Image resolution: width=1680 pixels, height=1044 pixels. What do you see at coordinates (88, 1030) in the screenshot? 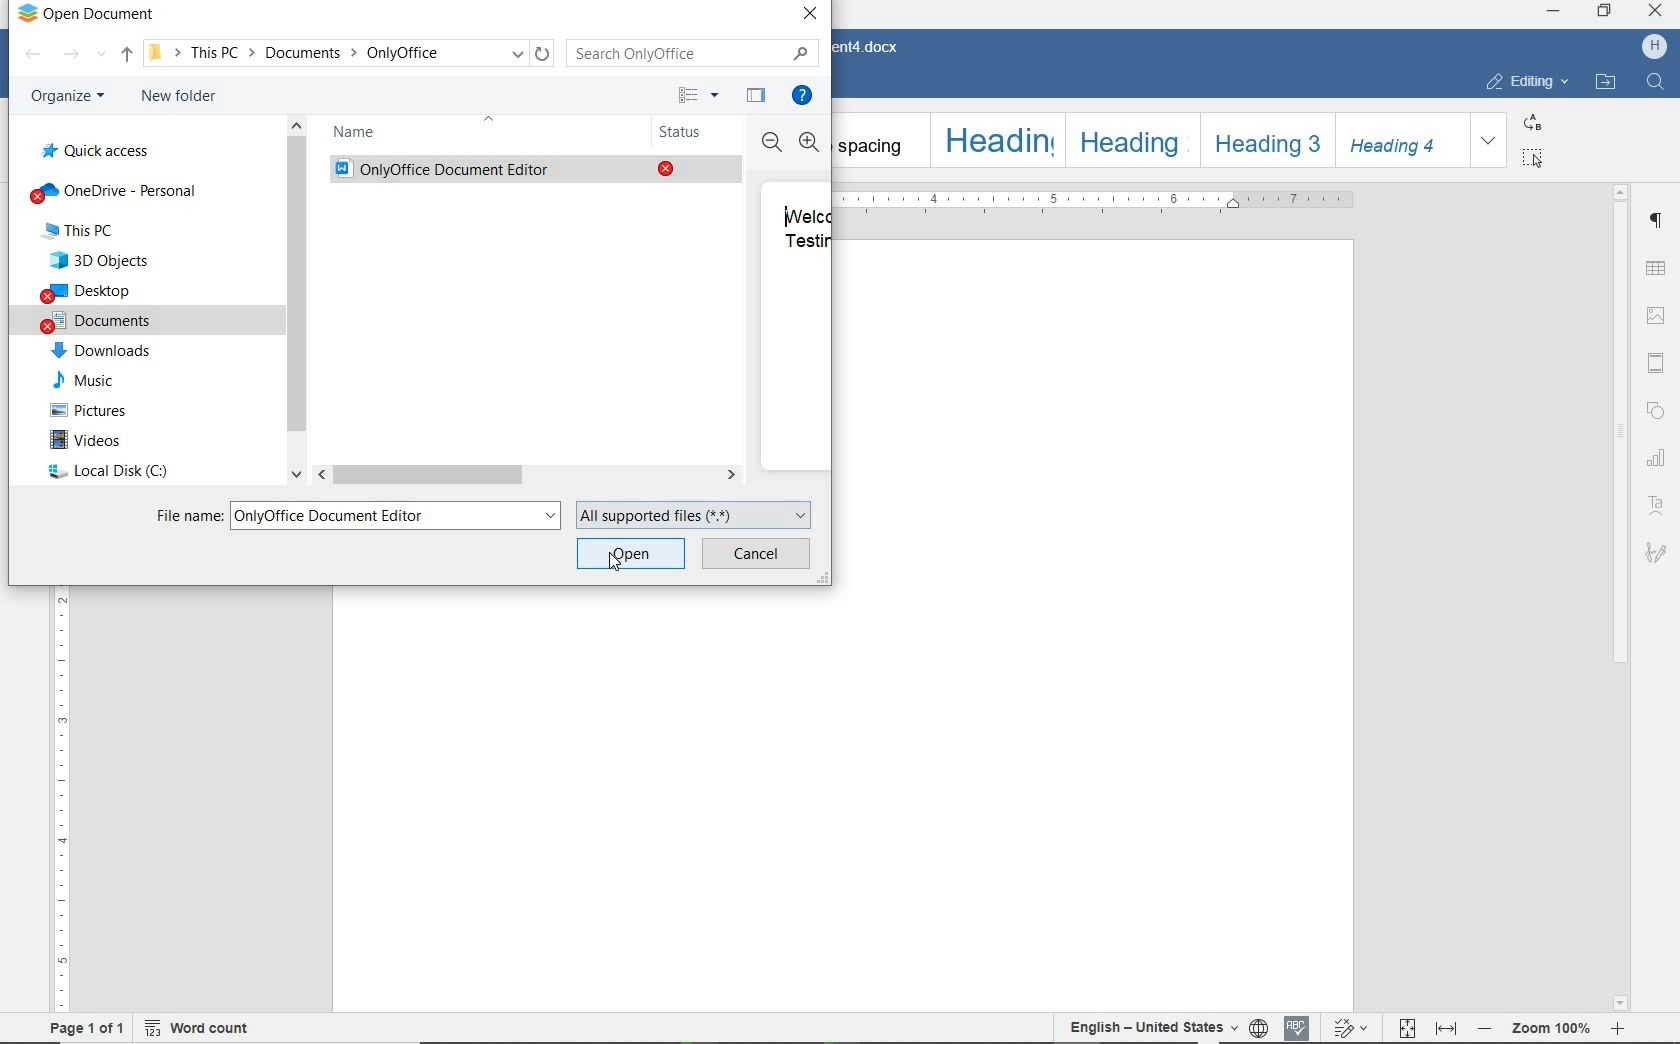
I see `page 1 of 1` at bounding box center [88, 1030].